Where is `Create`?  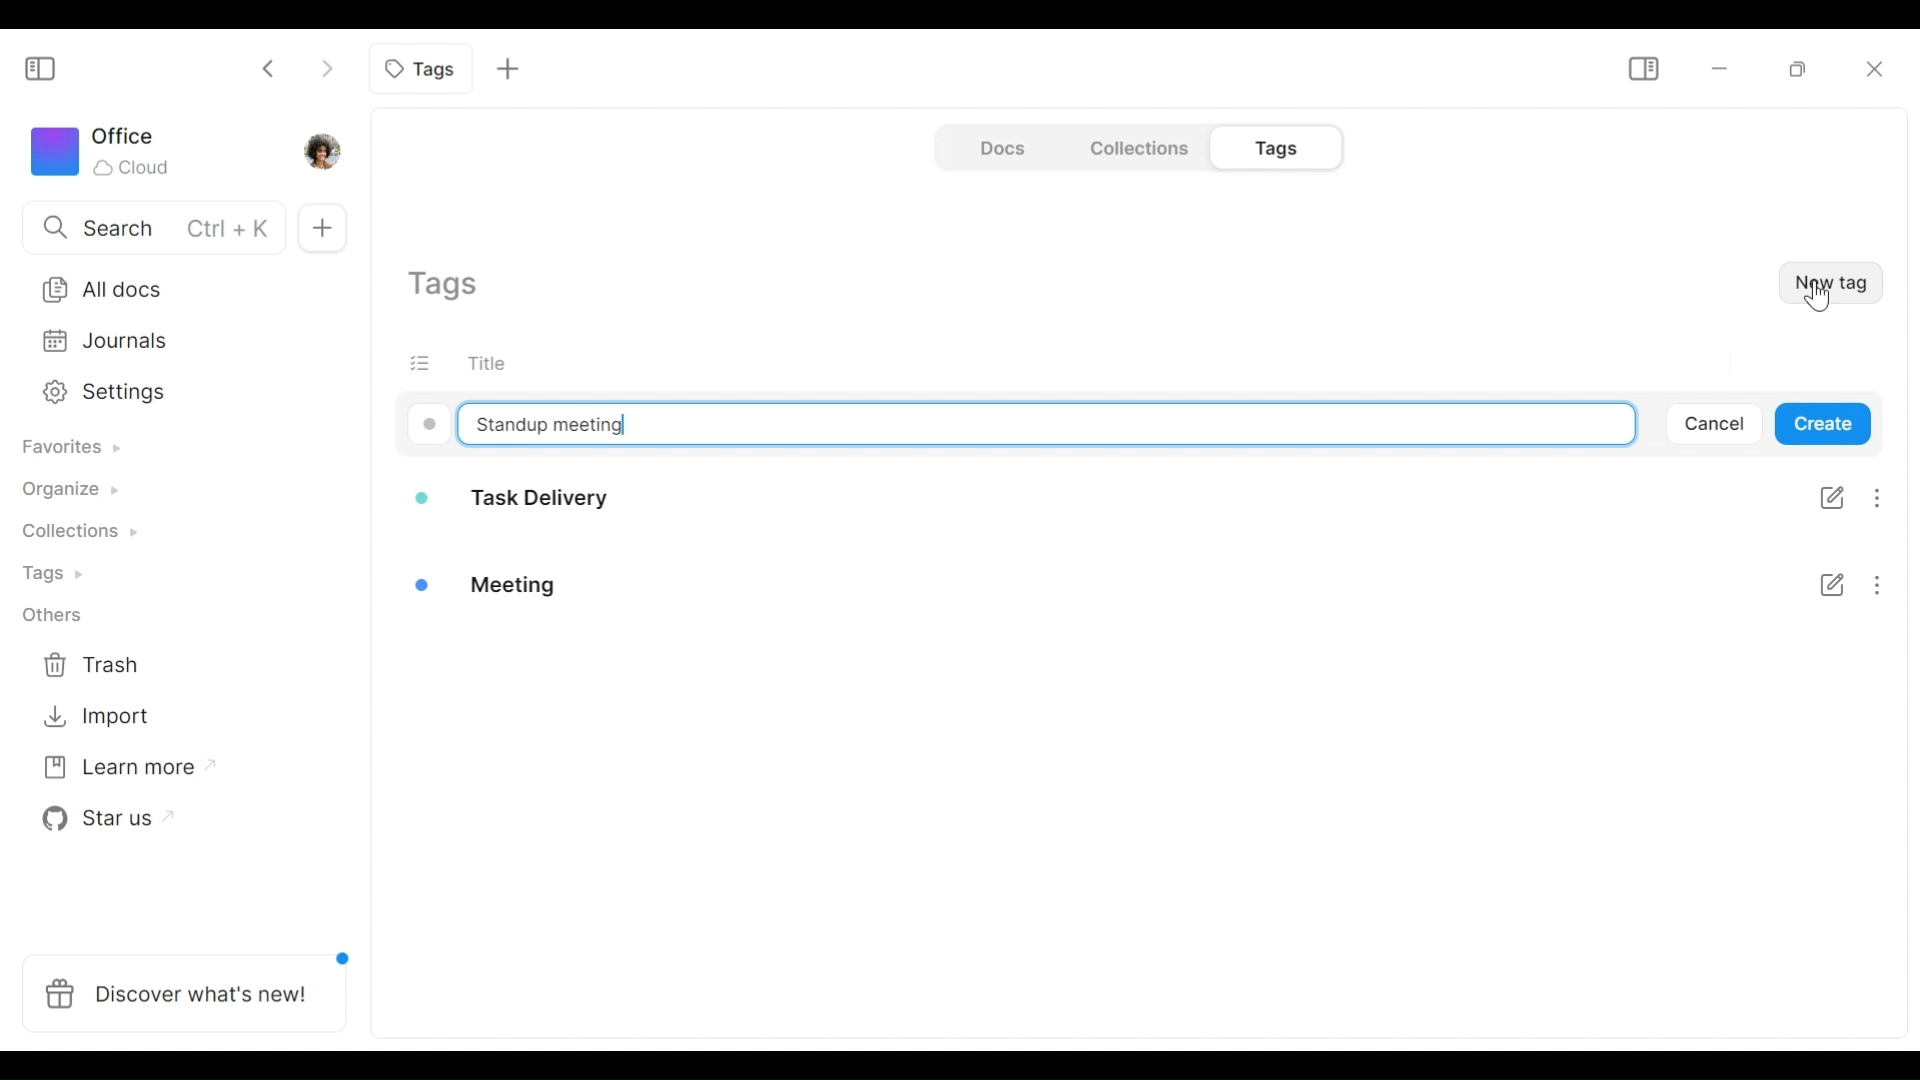 Create is located at coordinates (1823, 426).